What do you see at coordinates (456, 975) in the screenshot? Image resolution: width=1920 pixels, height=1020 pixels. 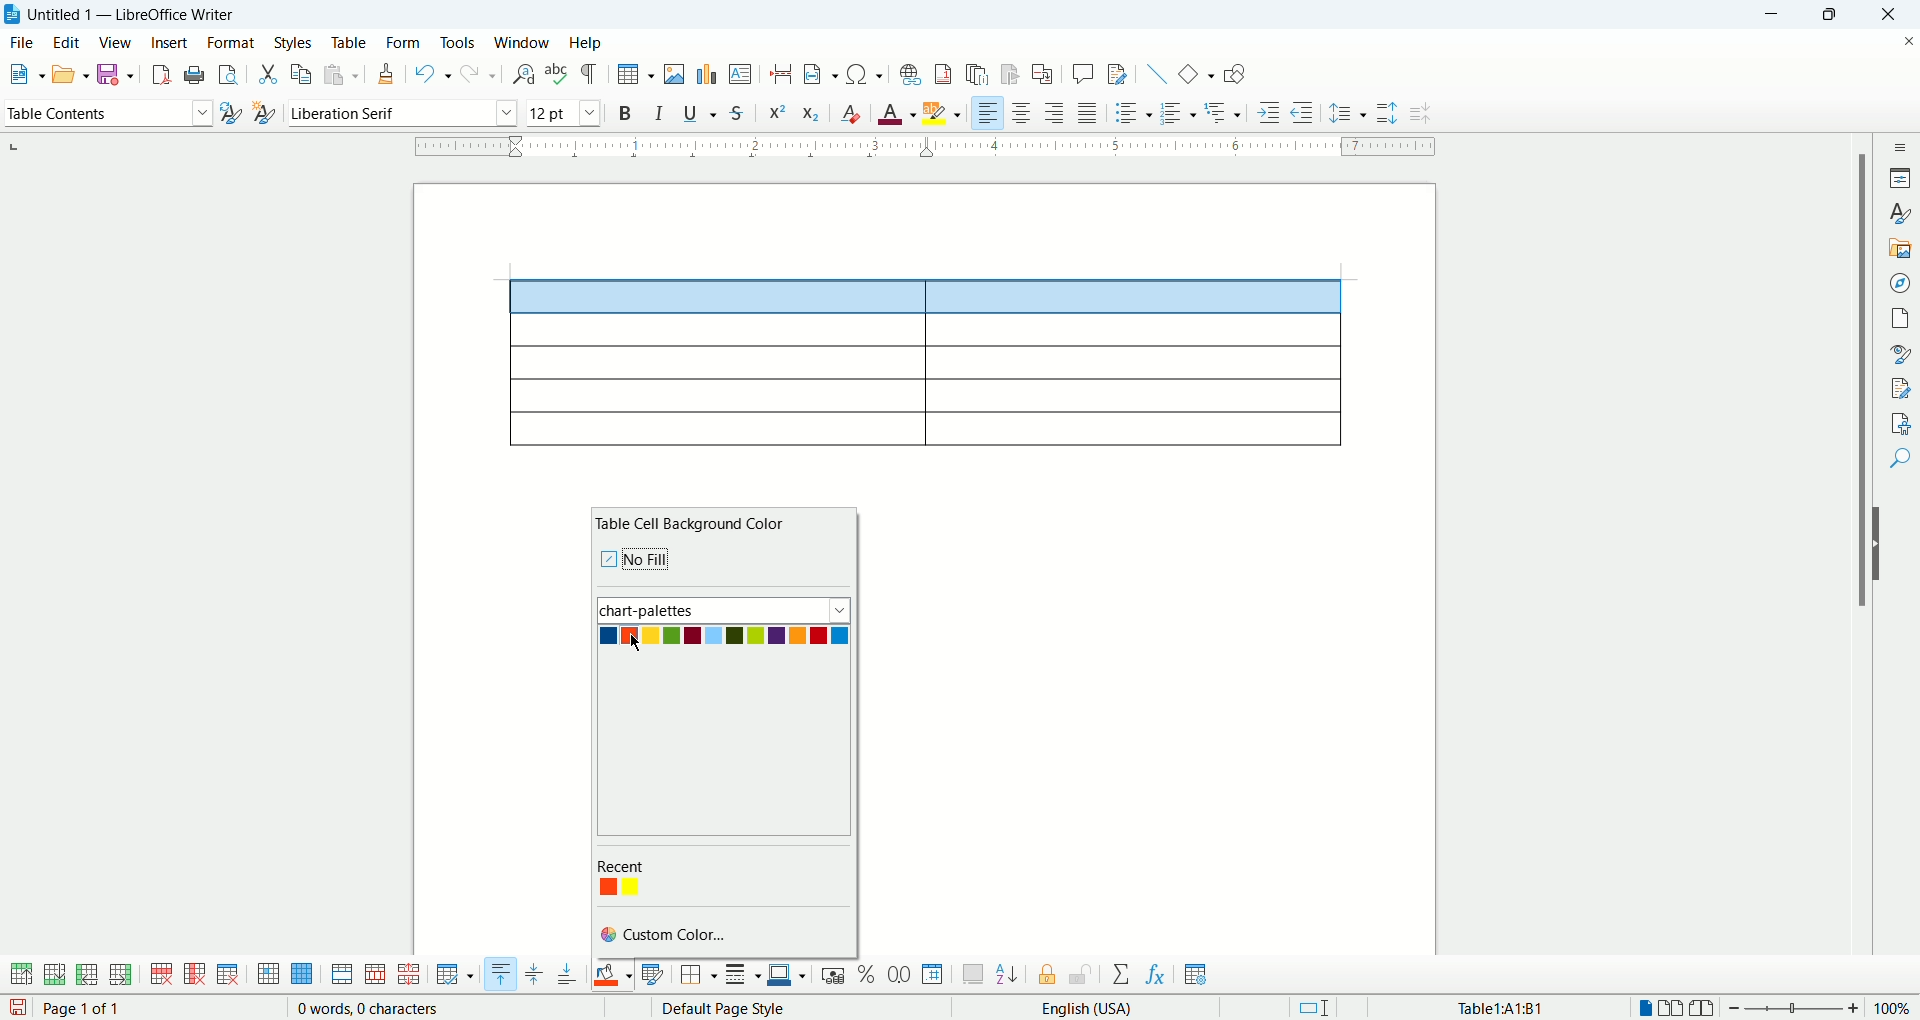 I see `optimize size` at bounding box center [456, 975].